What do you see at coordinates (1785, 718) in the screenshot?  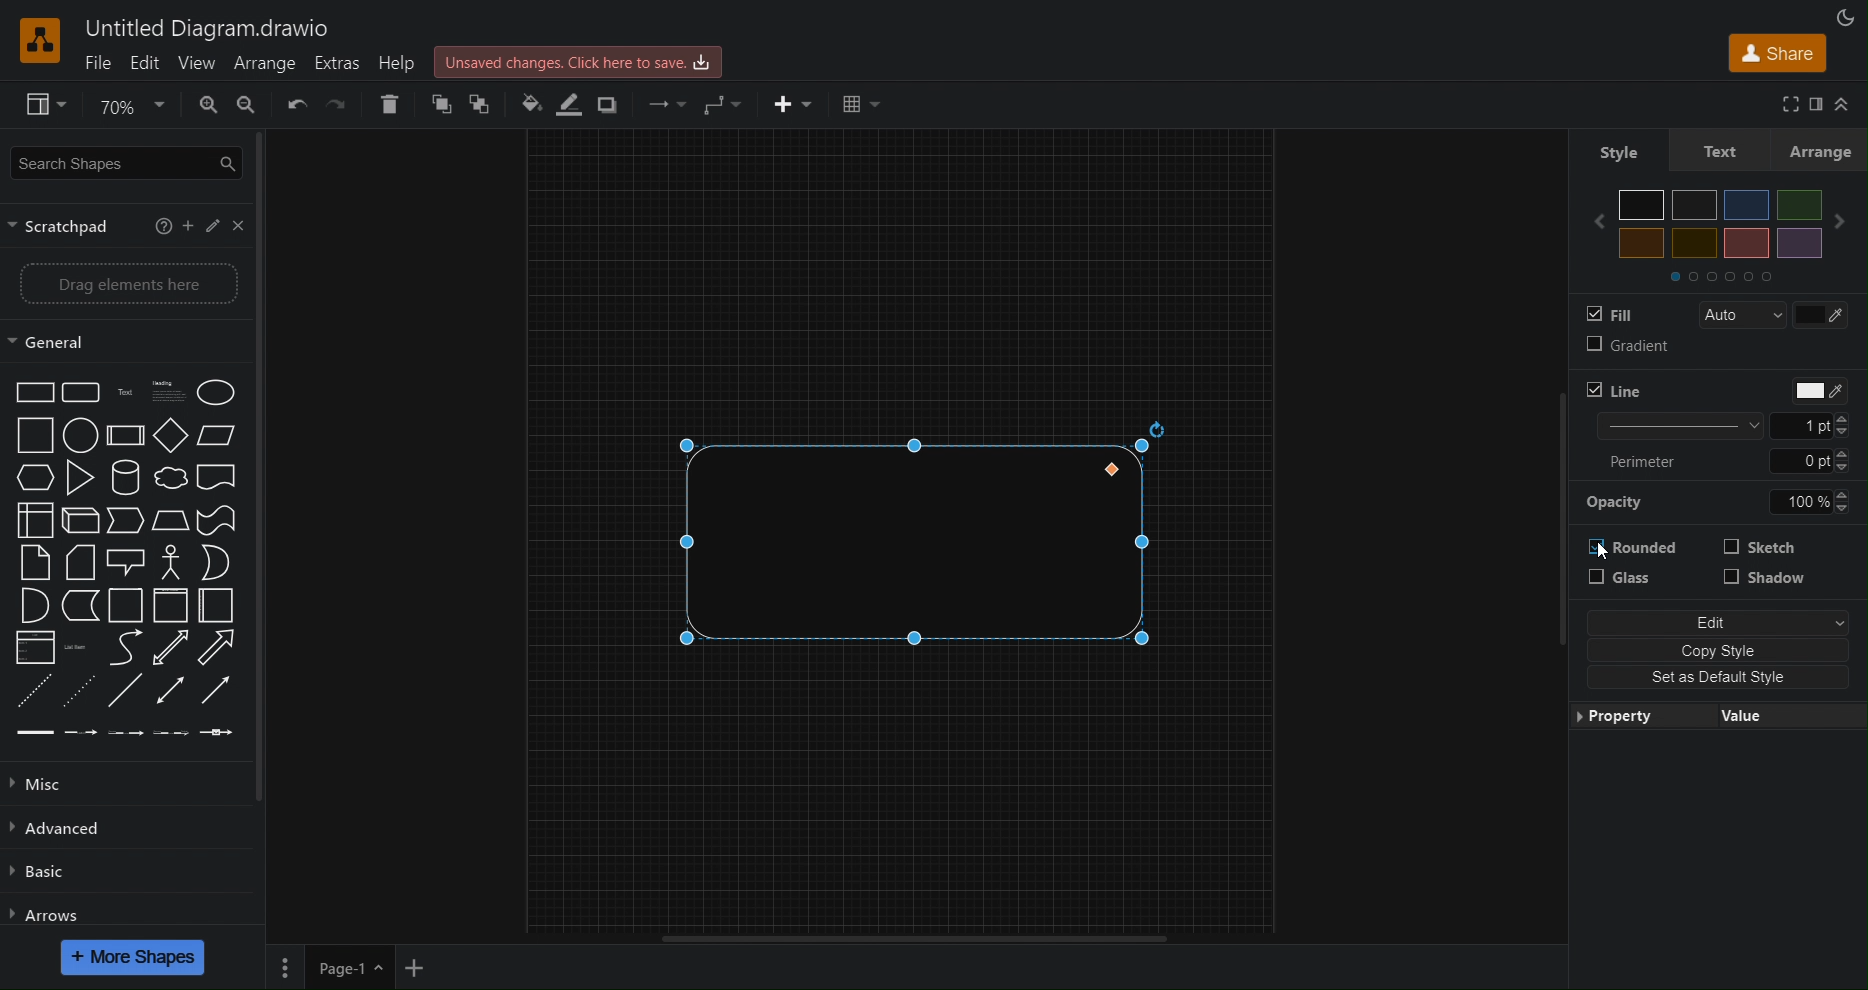 I see `Value` at bounding box center [1785, 718].